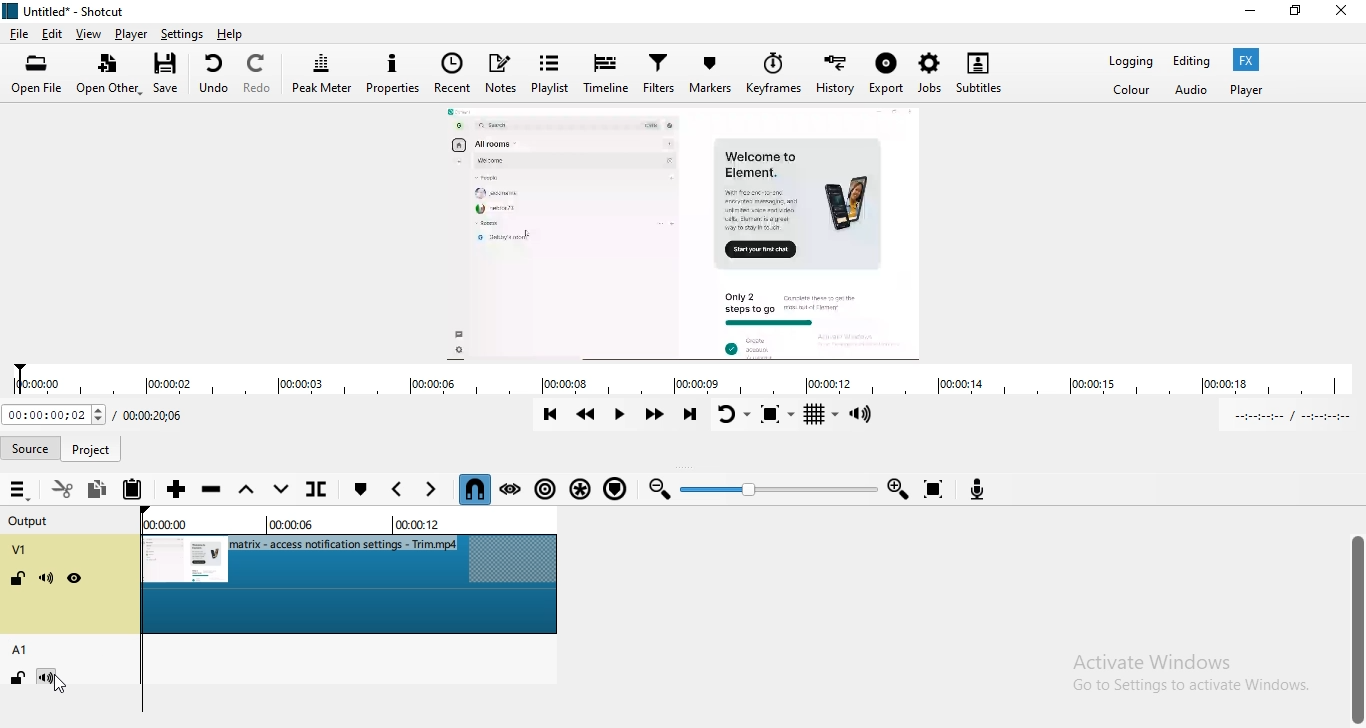 The height and width of the screenshot is (728, 1366). What do you see at coordinates (981, 73) in the screenshot?
I see `Subtitles` at bounding box center [981, 73].